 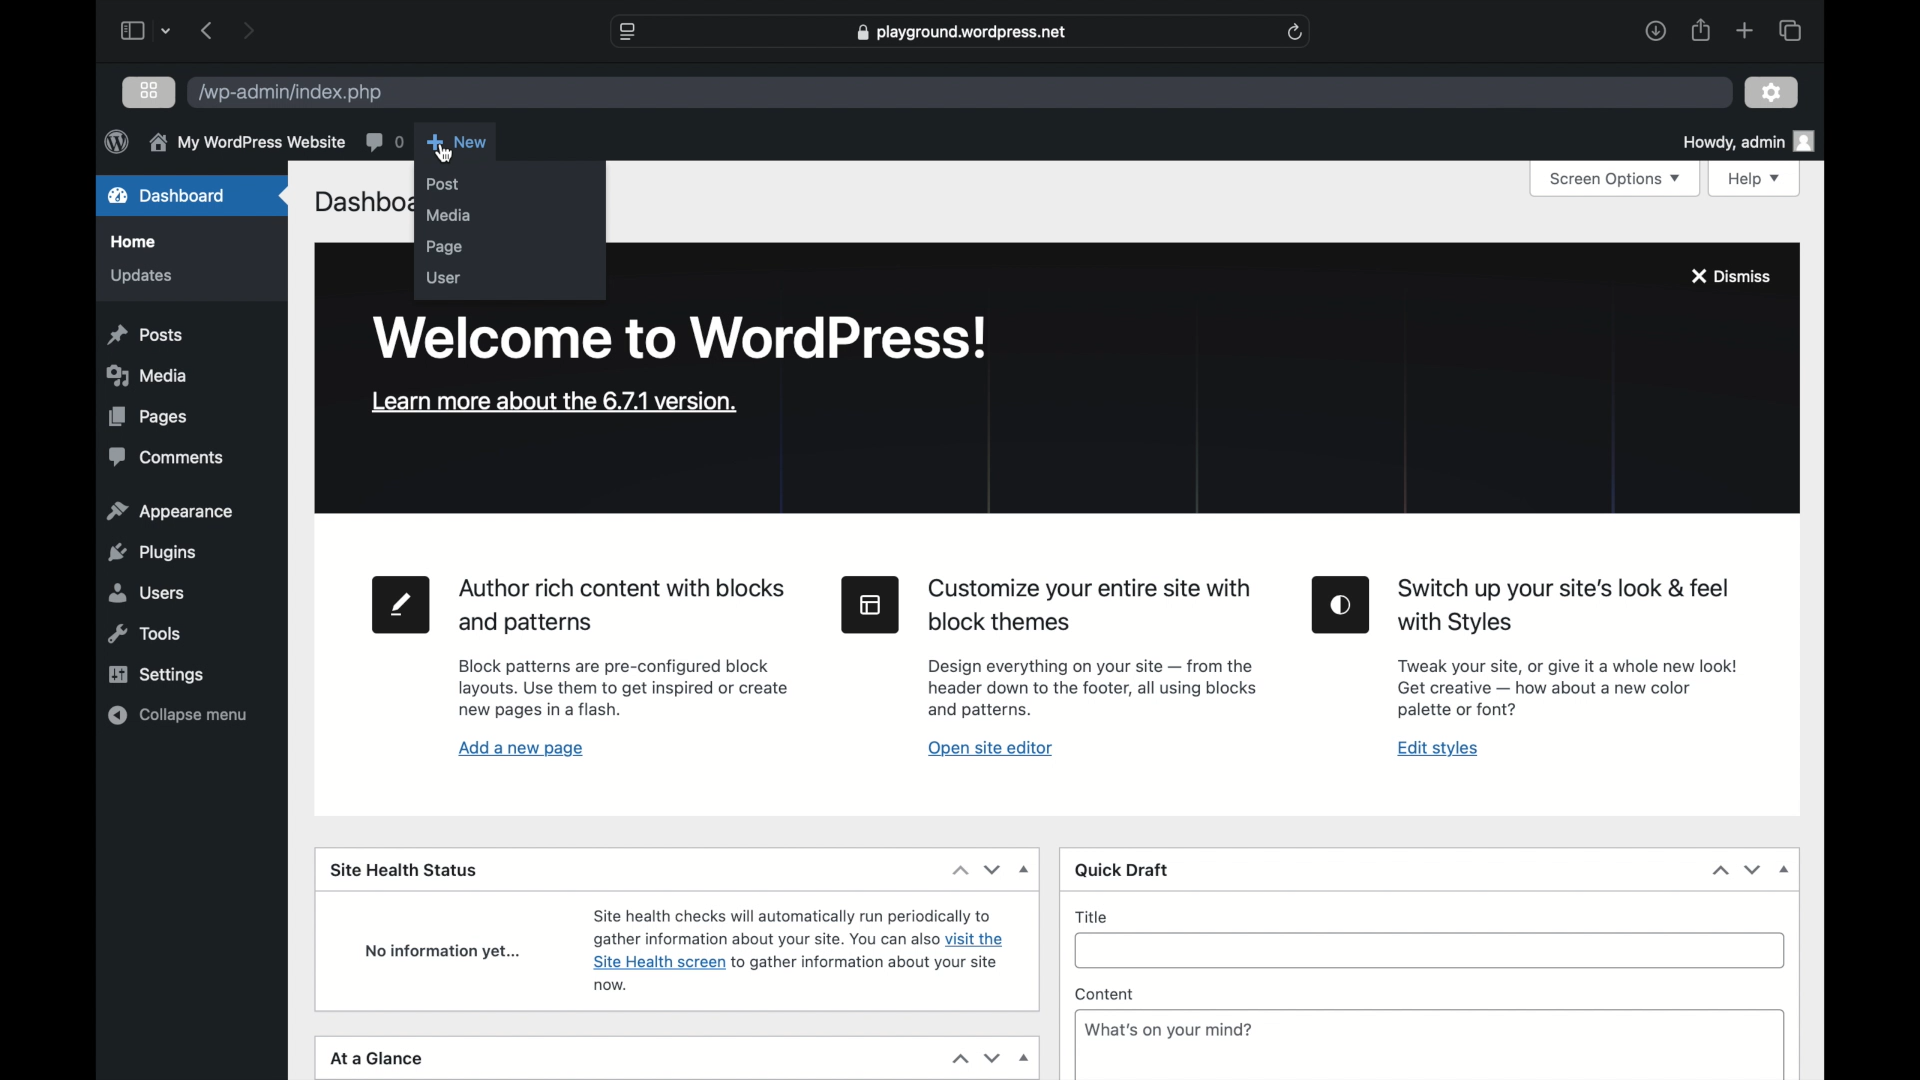 What do you see at coordinates (170, 511) in the screenshot?
I see `appearance` at bounding box center [170, 511].